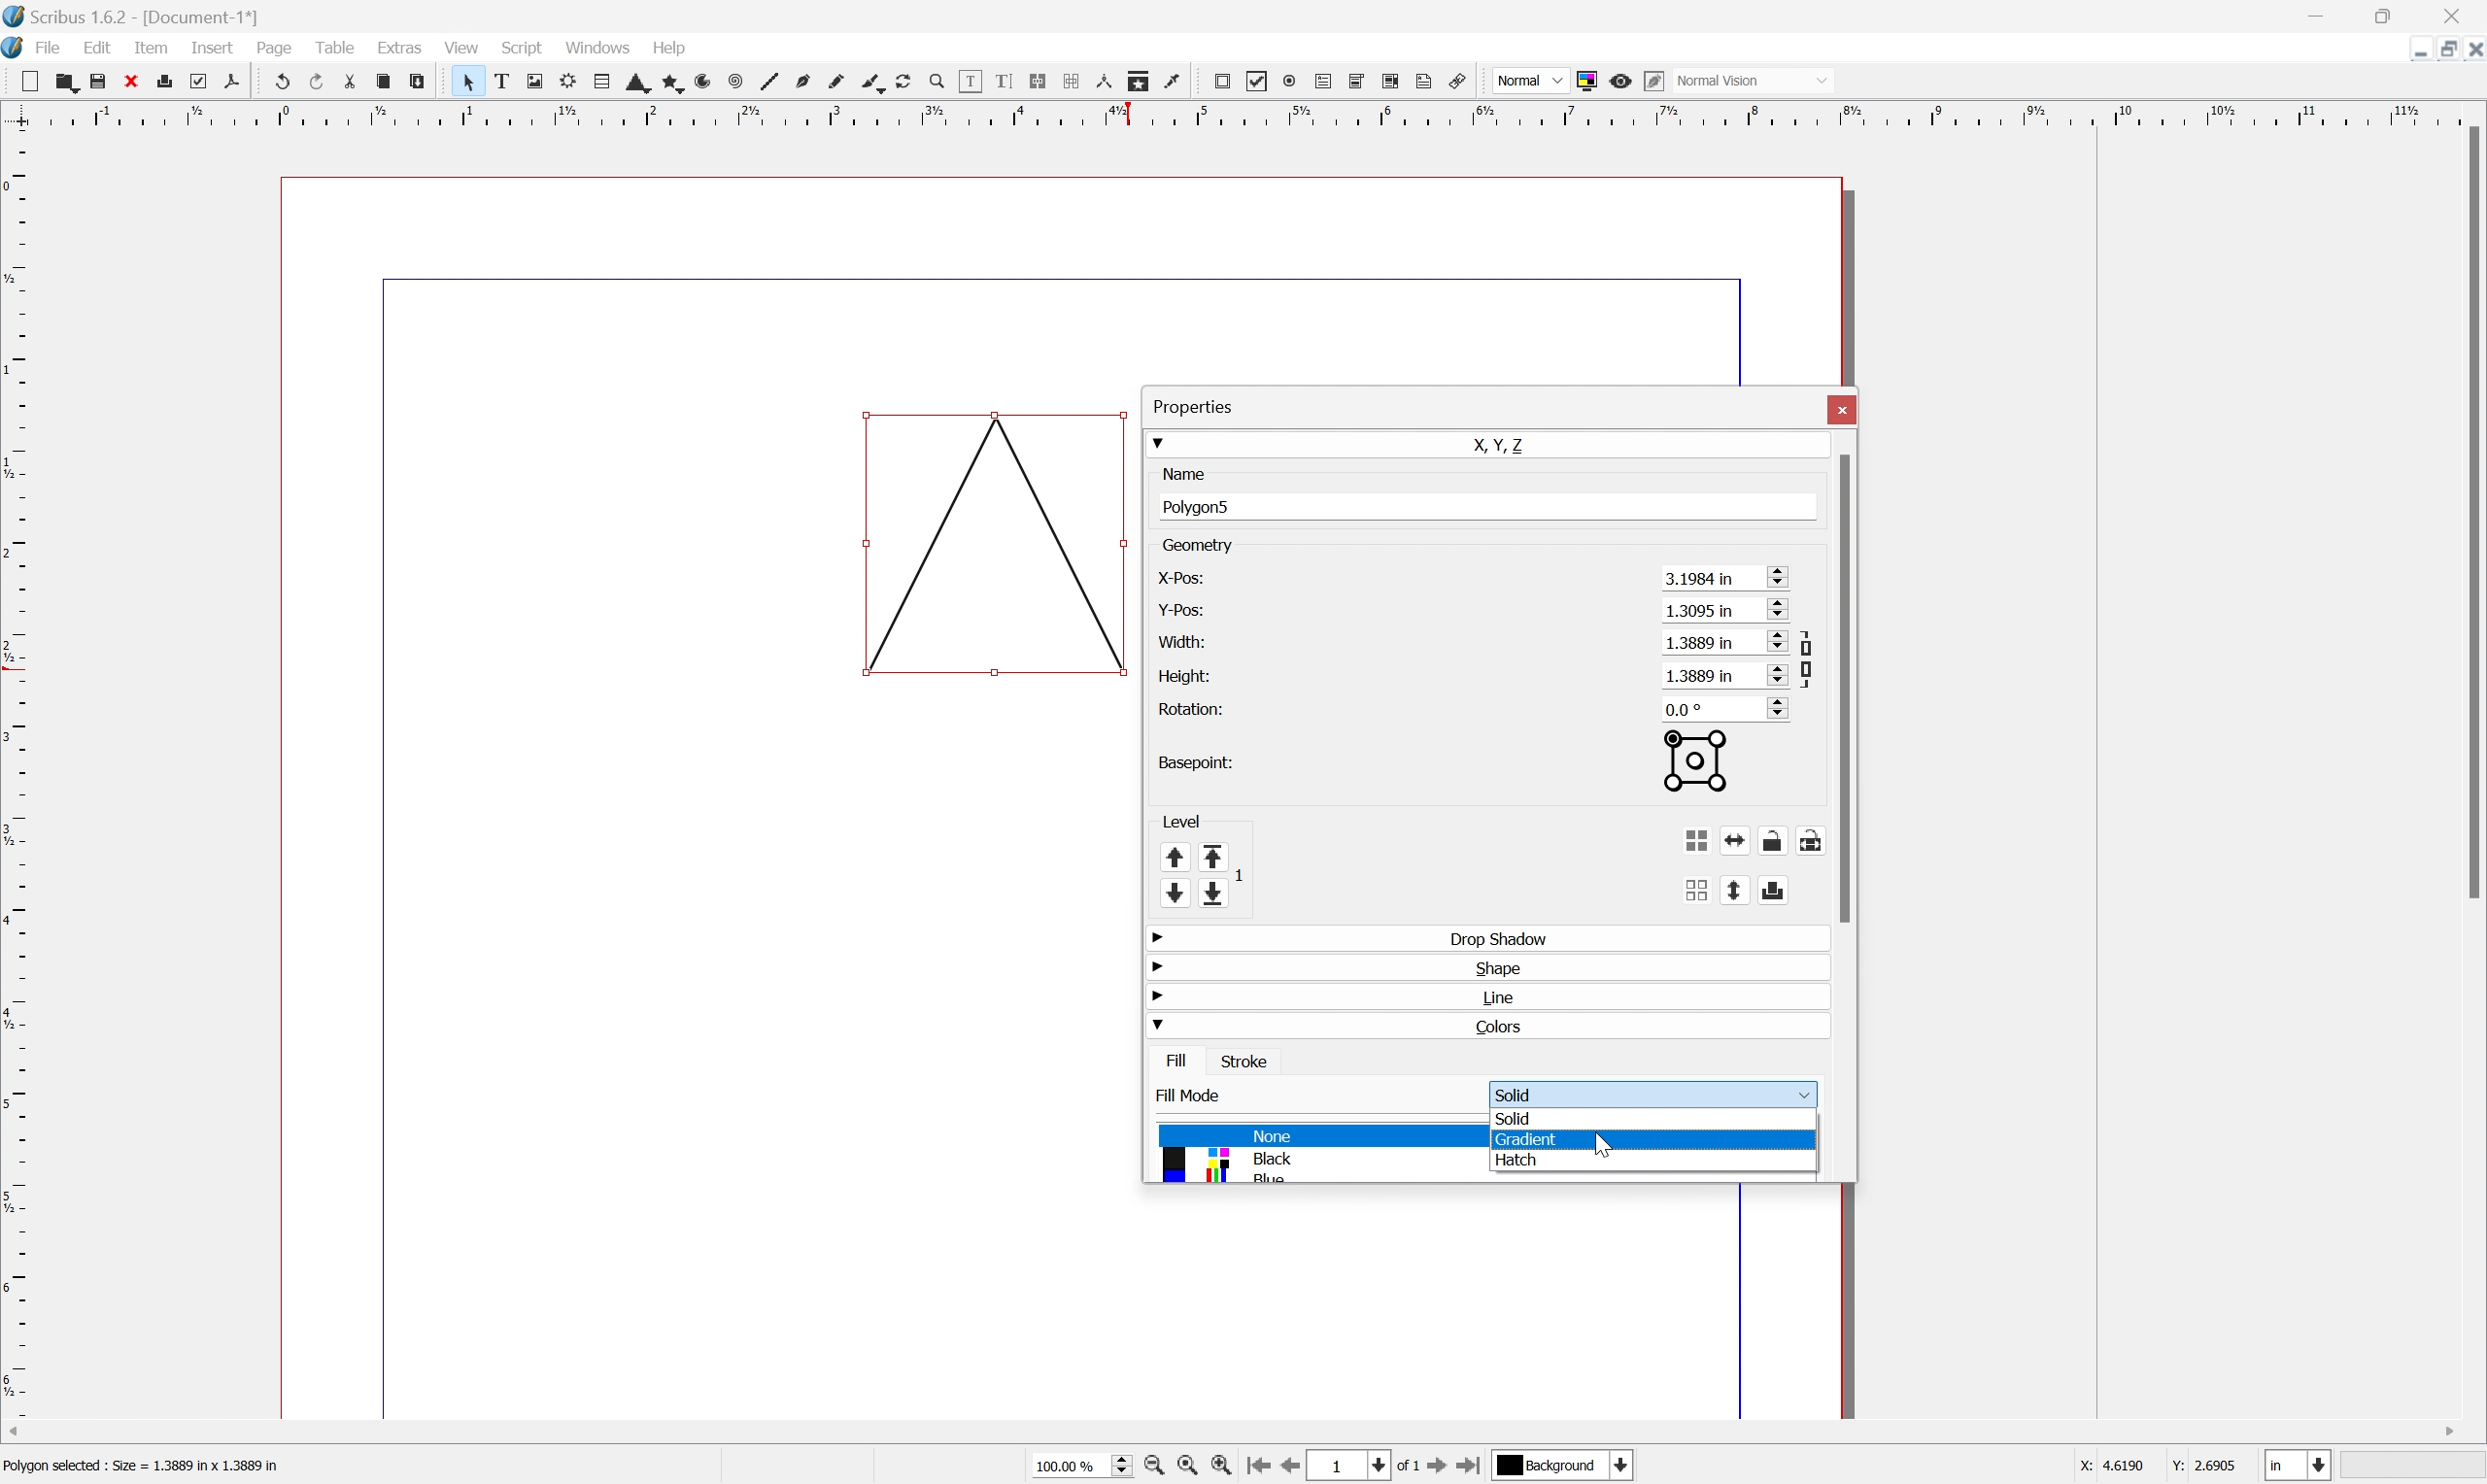 This screenshot has width=2487, height=1484. Describe the element at coordinates (1220, 83) in the screenshot. I see `PDF push button` at that location.